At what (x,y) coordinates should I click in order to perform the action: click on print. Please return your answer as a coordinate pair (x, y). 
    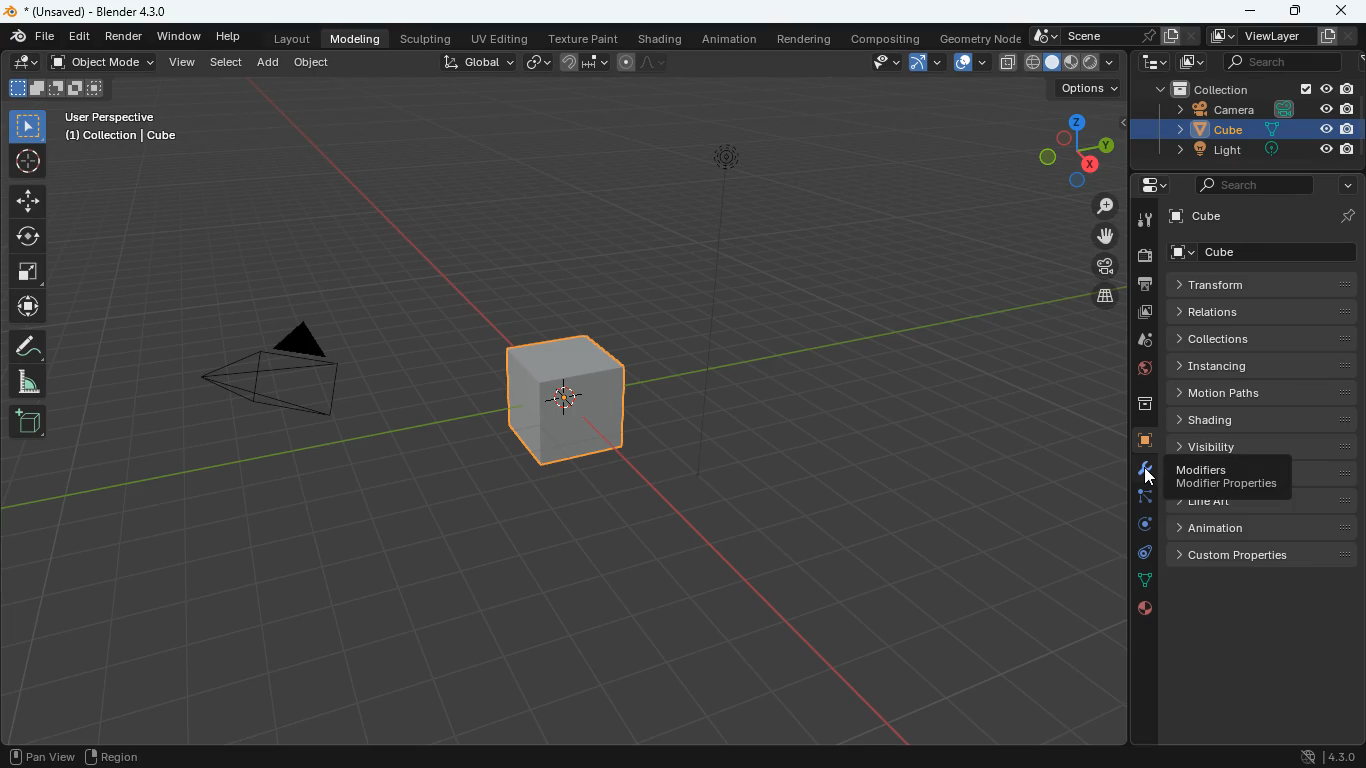
    Looking at the image, I should click on (1143, 285).